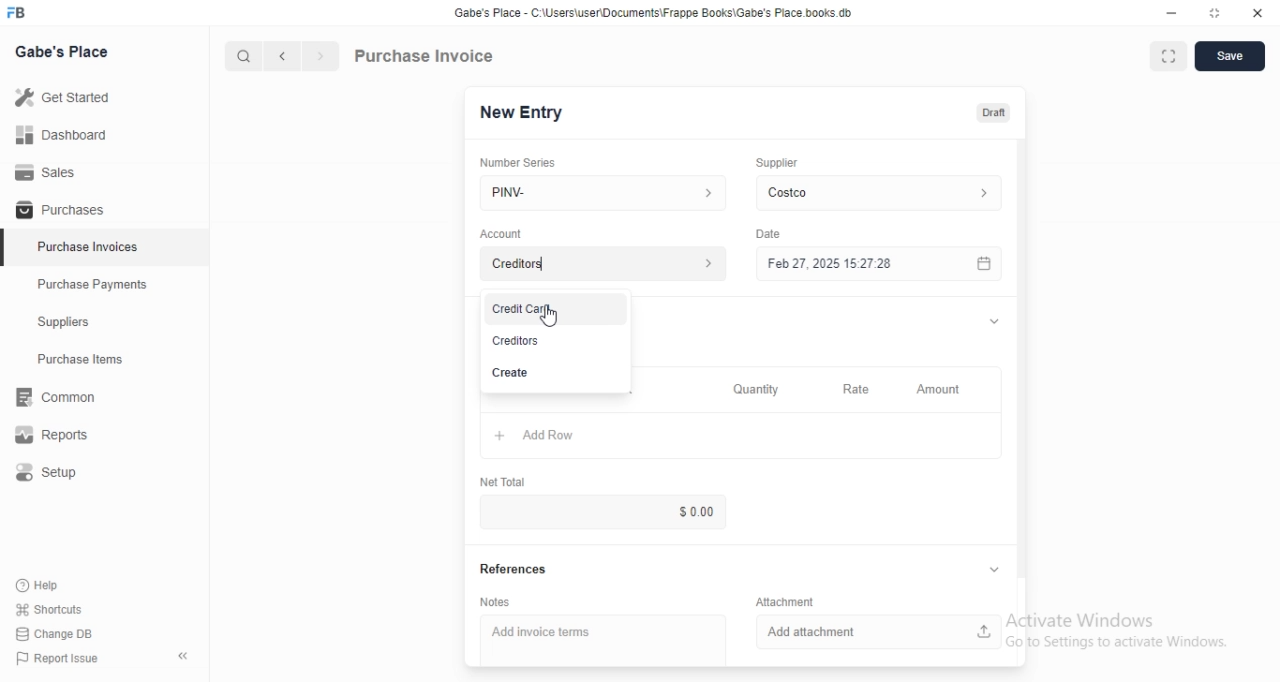  What do you see at coordinates (495, 602) in the screenshot?
I see `Notes` at bounding box center [495, 602].